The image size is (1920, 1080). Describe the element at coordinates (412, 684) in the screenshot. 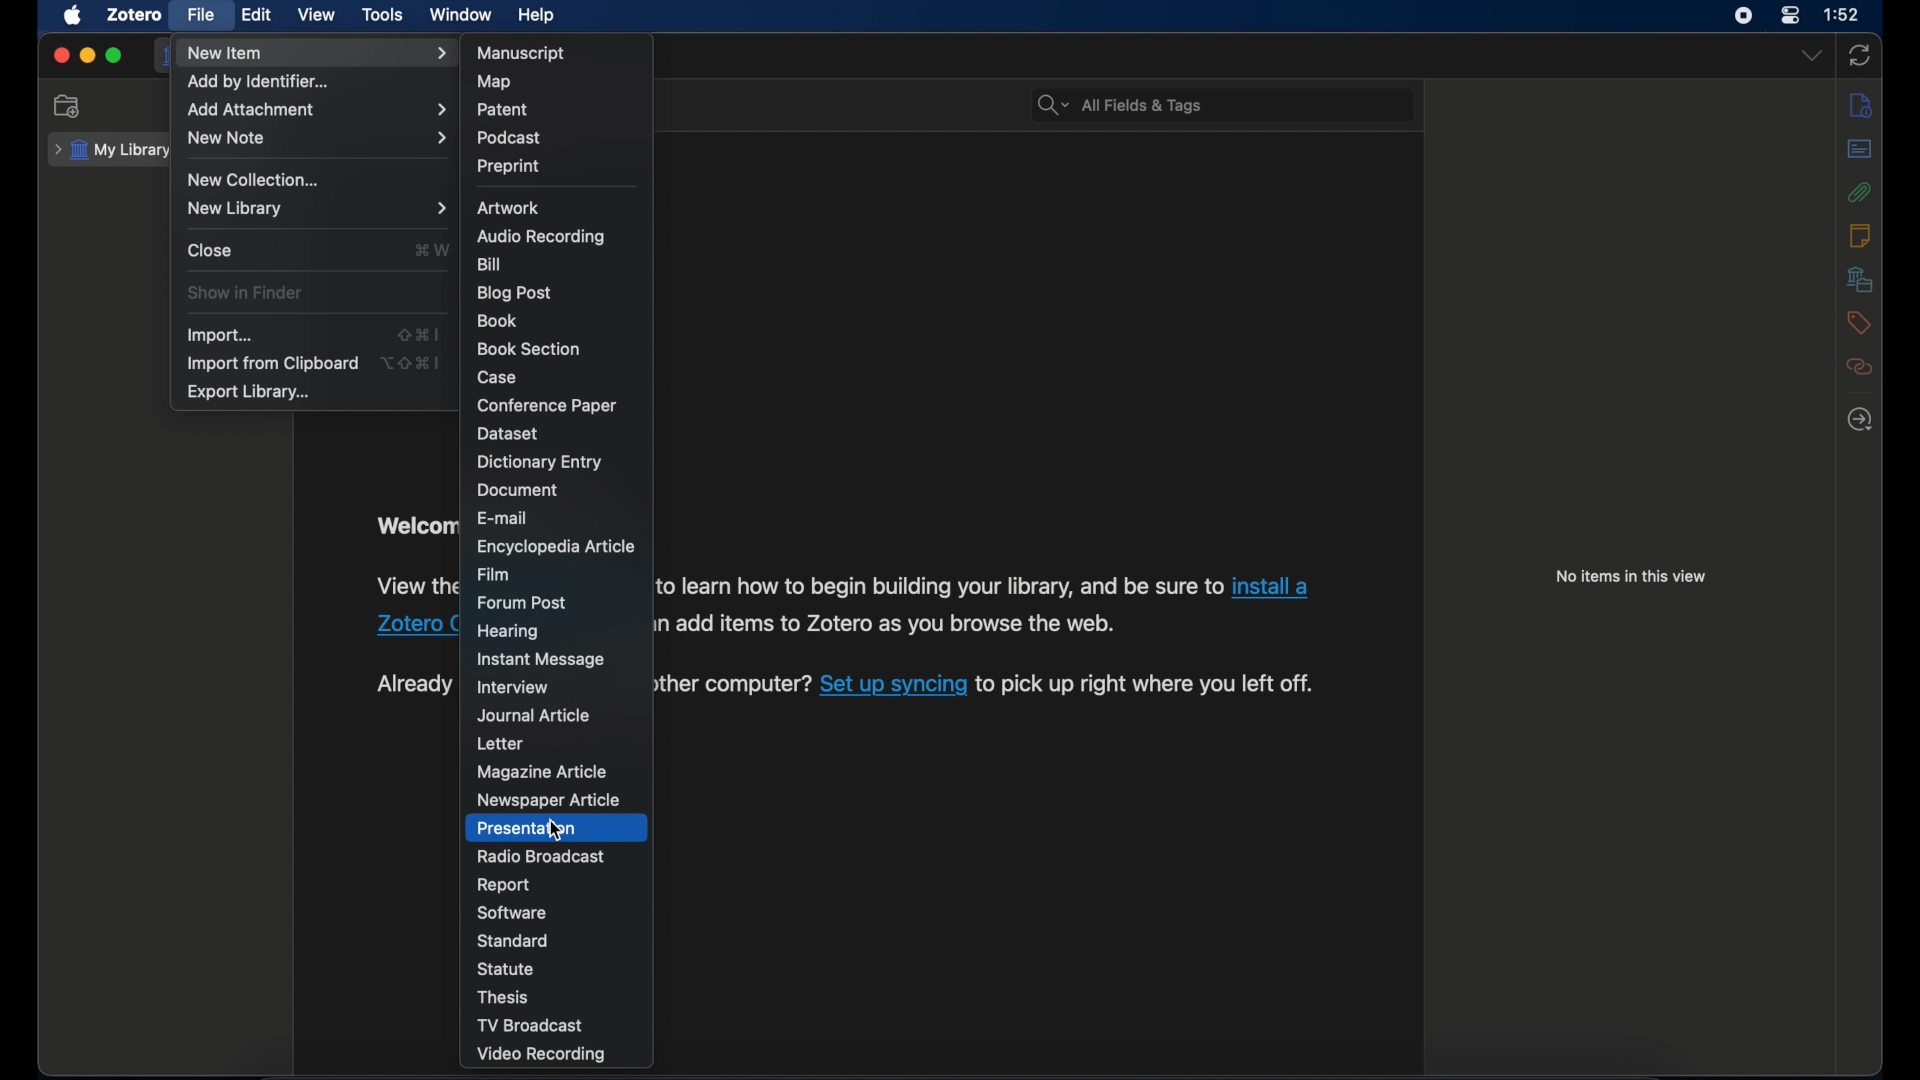

I see `Already` at that location.